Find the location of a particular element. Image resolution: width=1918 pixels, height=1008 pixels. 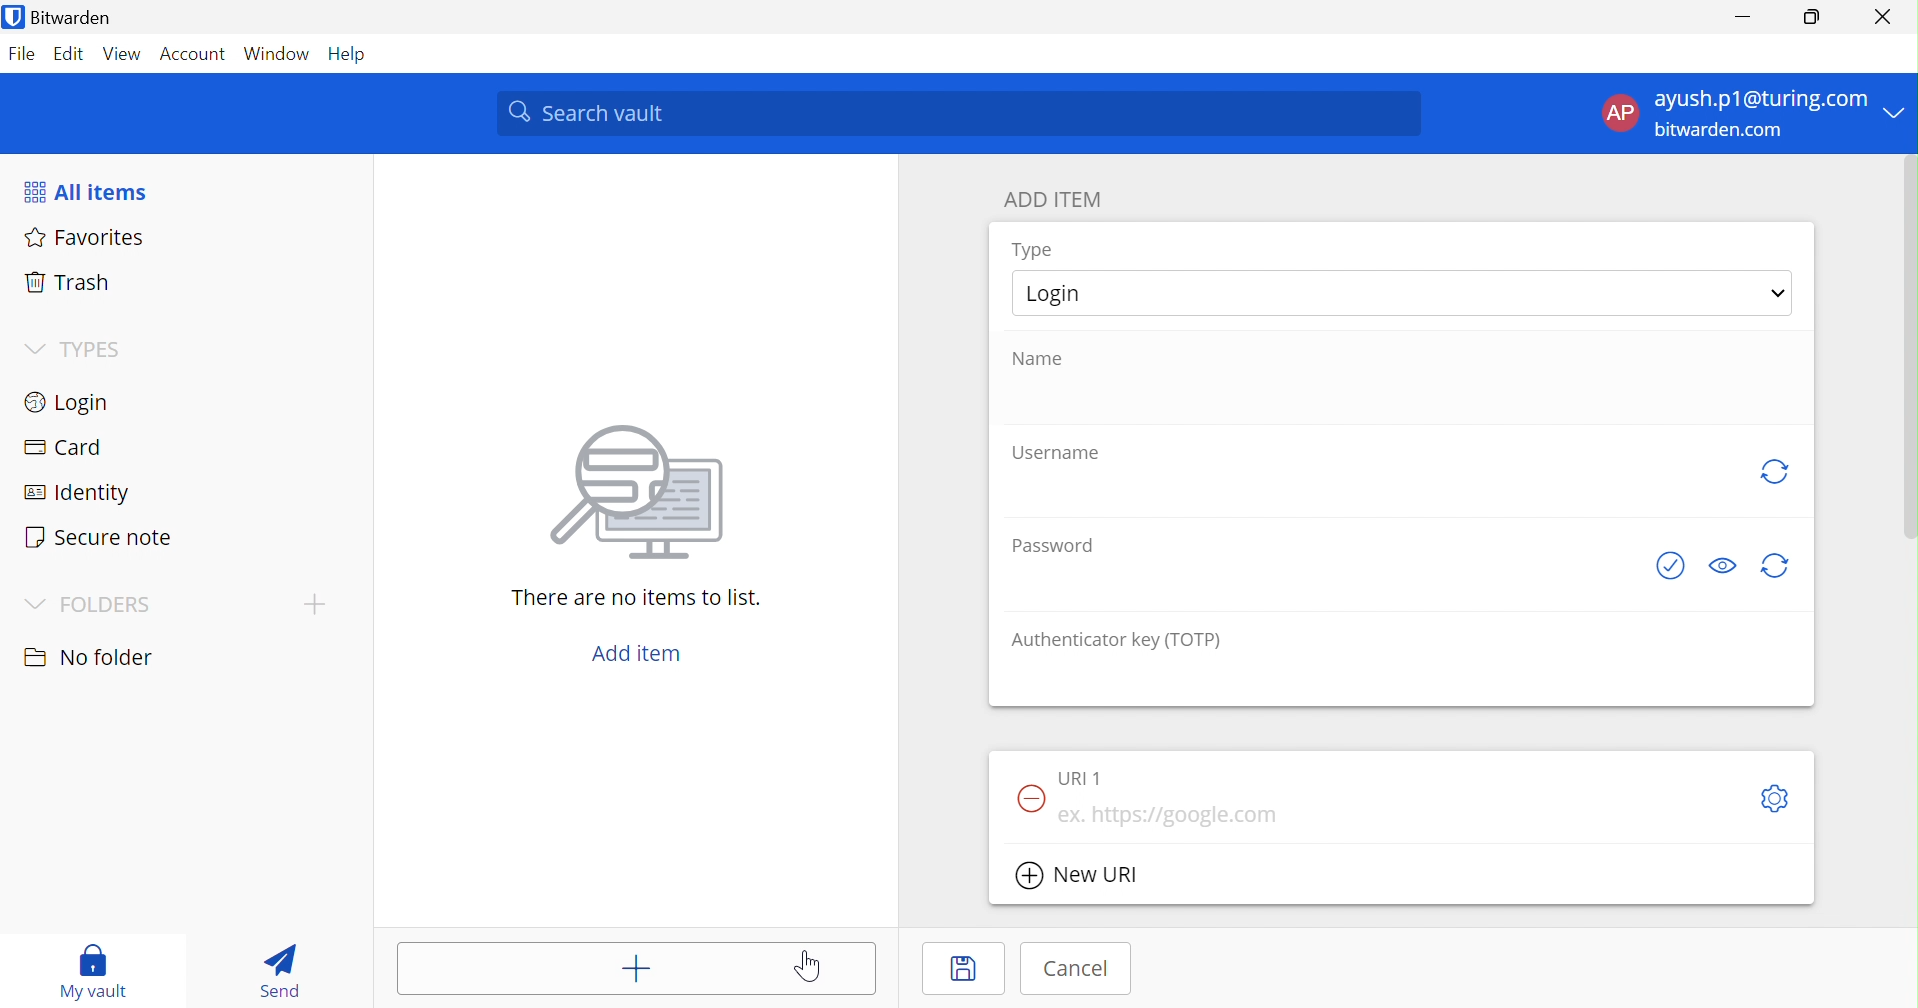

Search Vault is located at coordinates (960, 113).